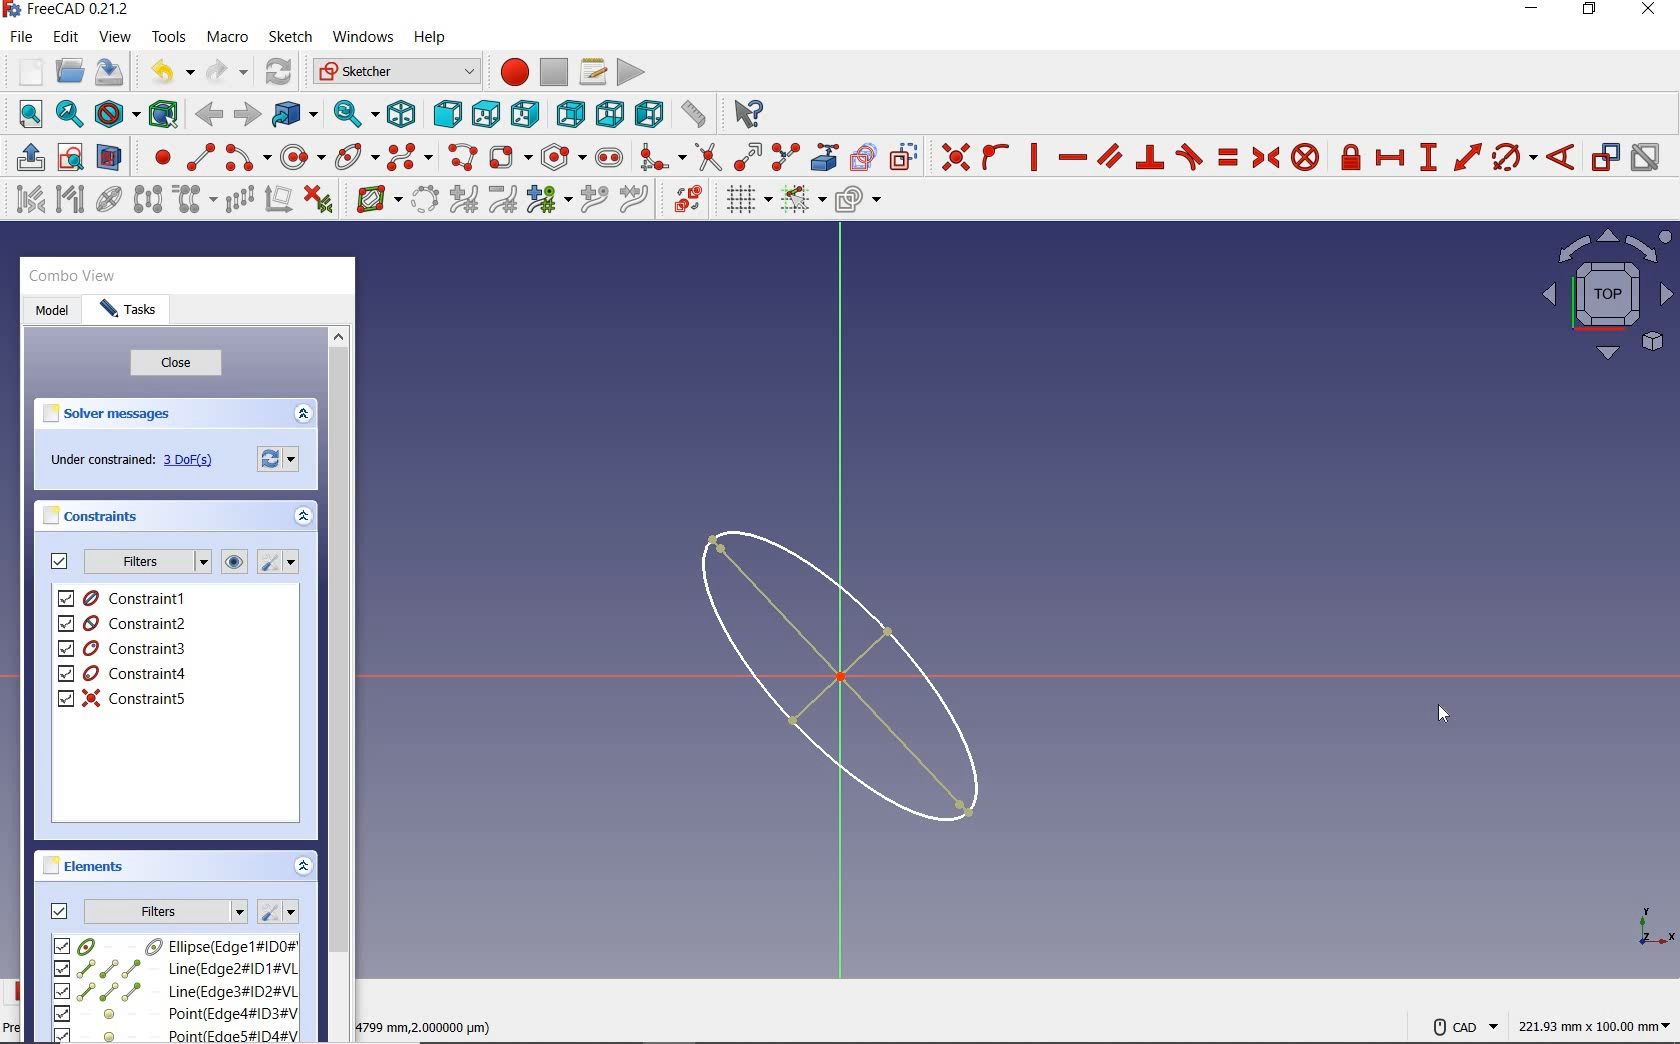 This screenshot has height=1044, width=1680. What do you see at coordinates (858, 676) in the screenshot?
I see `sketch panned down` at bounding box center [858, 676].